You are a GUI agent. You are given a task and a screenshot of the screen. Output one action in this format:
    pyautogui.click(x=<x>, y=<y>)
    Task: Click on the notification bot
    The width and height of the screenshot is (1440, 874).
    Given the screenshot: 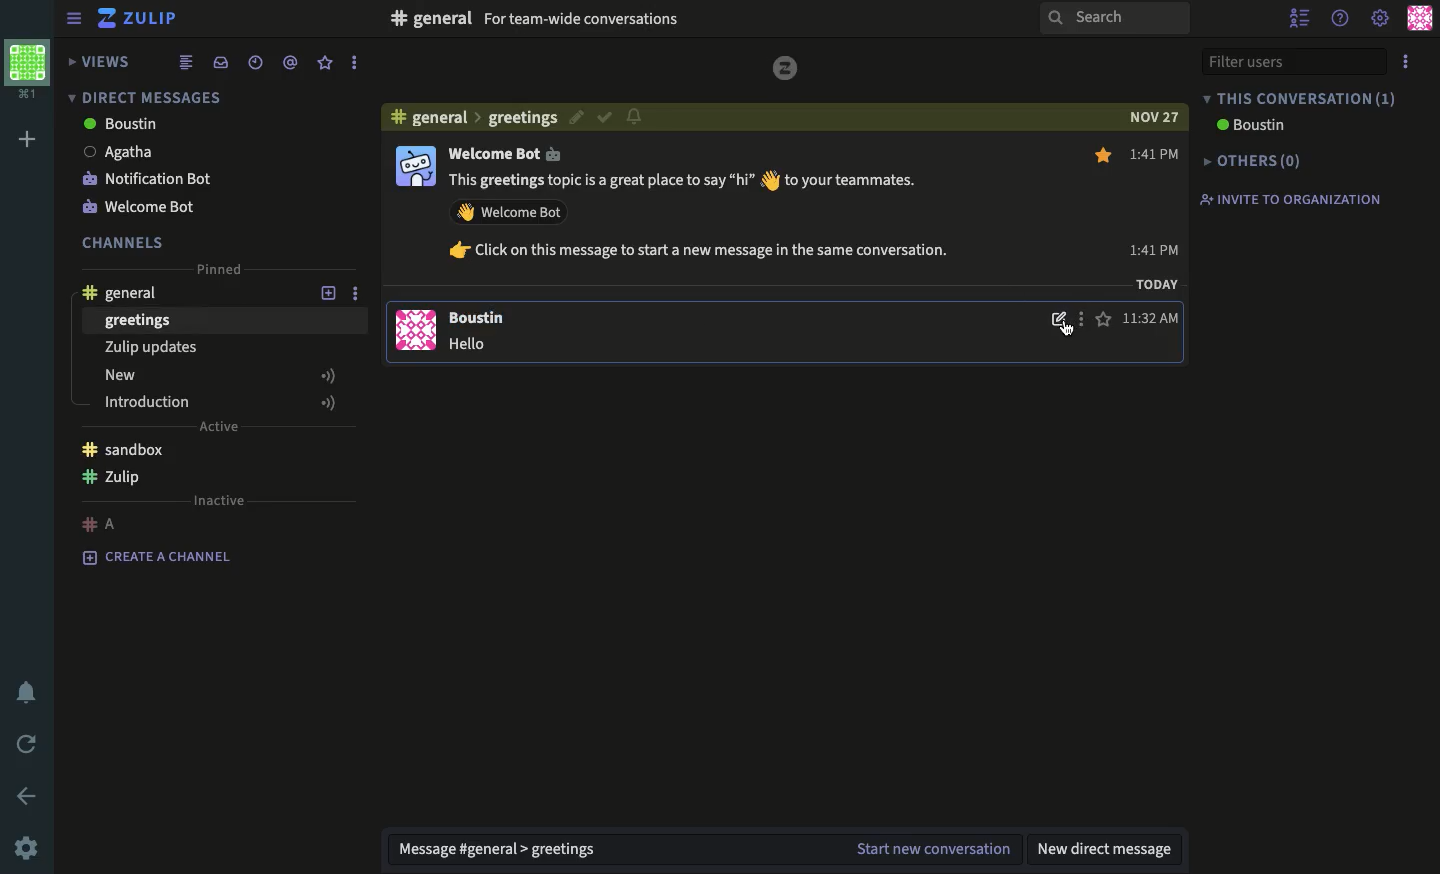 What is the action you would take?
    pyautogui.click(x=146, y=205)
    